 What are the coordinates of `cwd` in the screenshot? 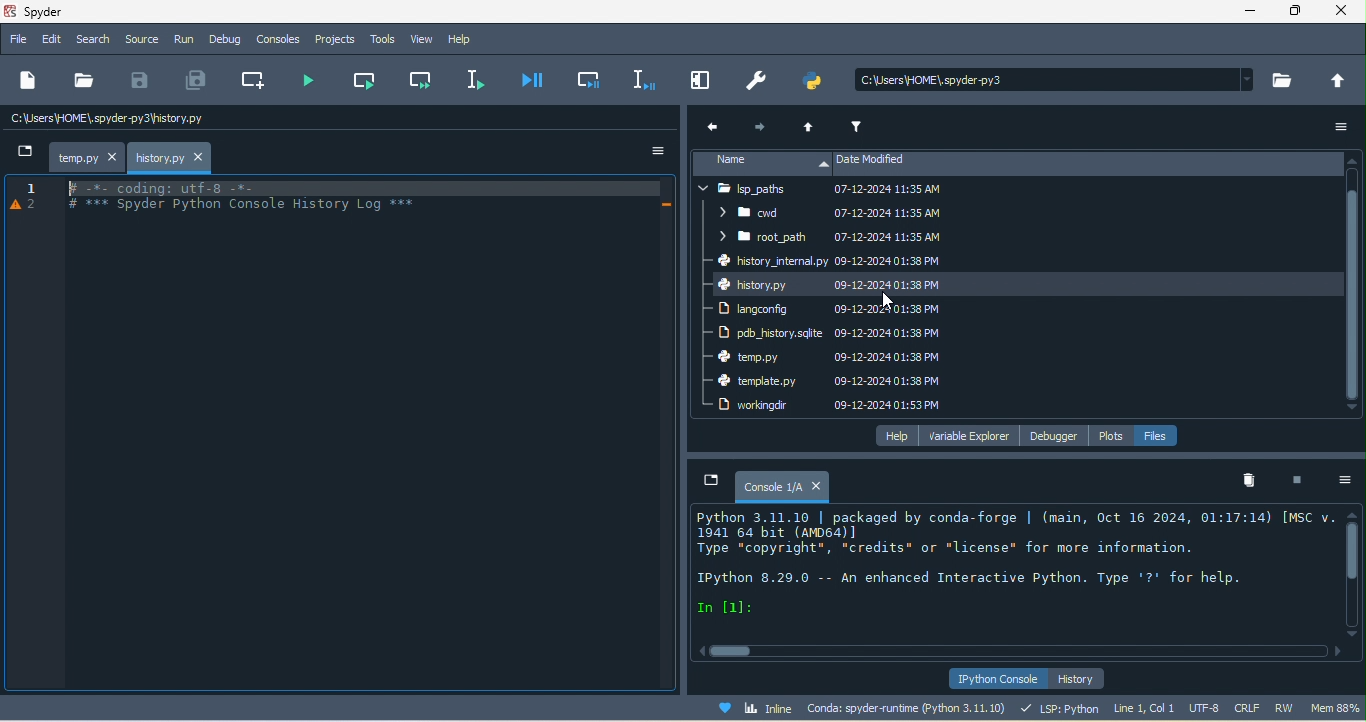 It's located at (762, 215).